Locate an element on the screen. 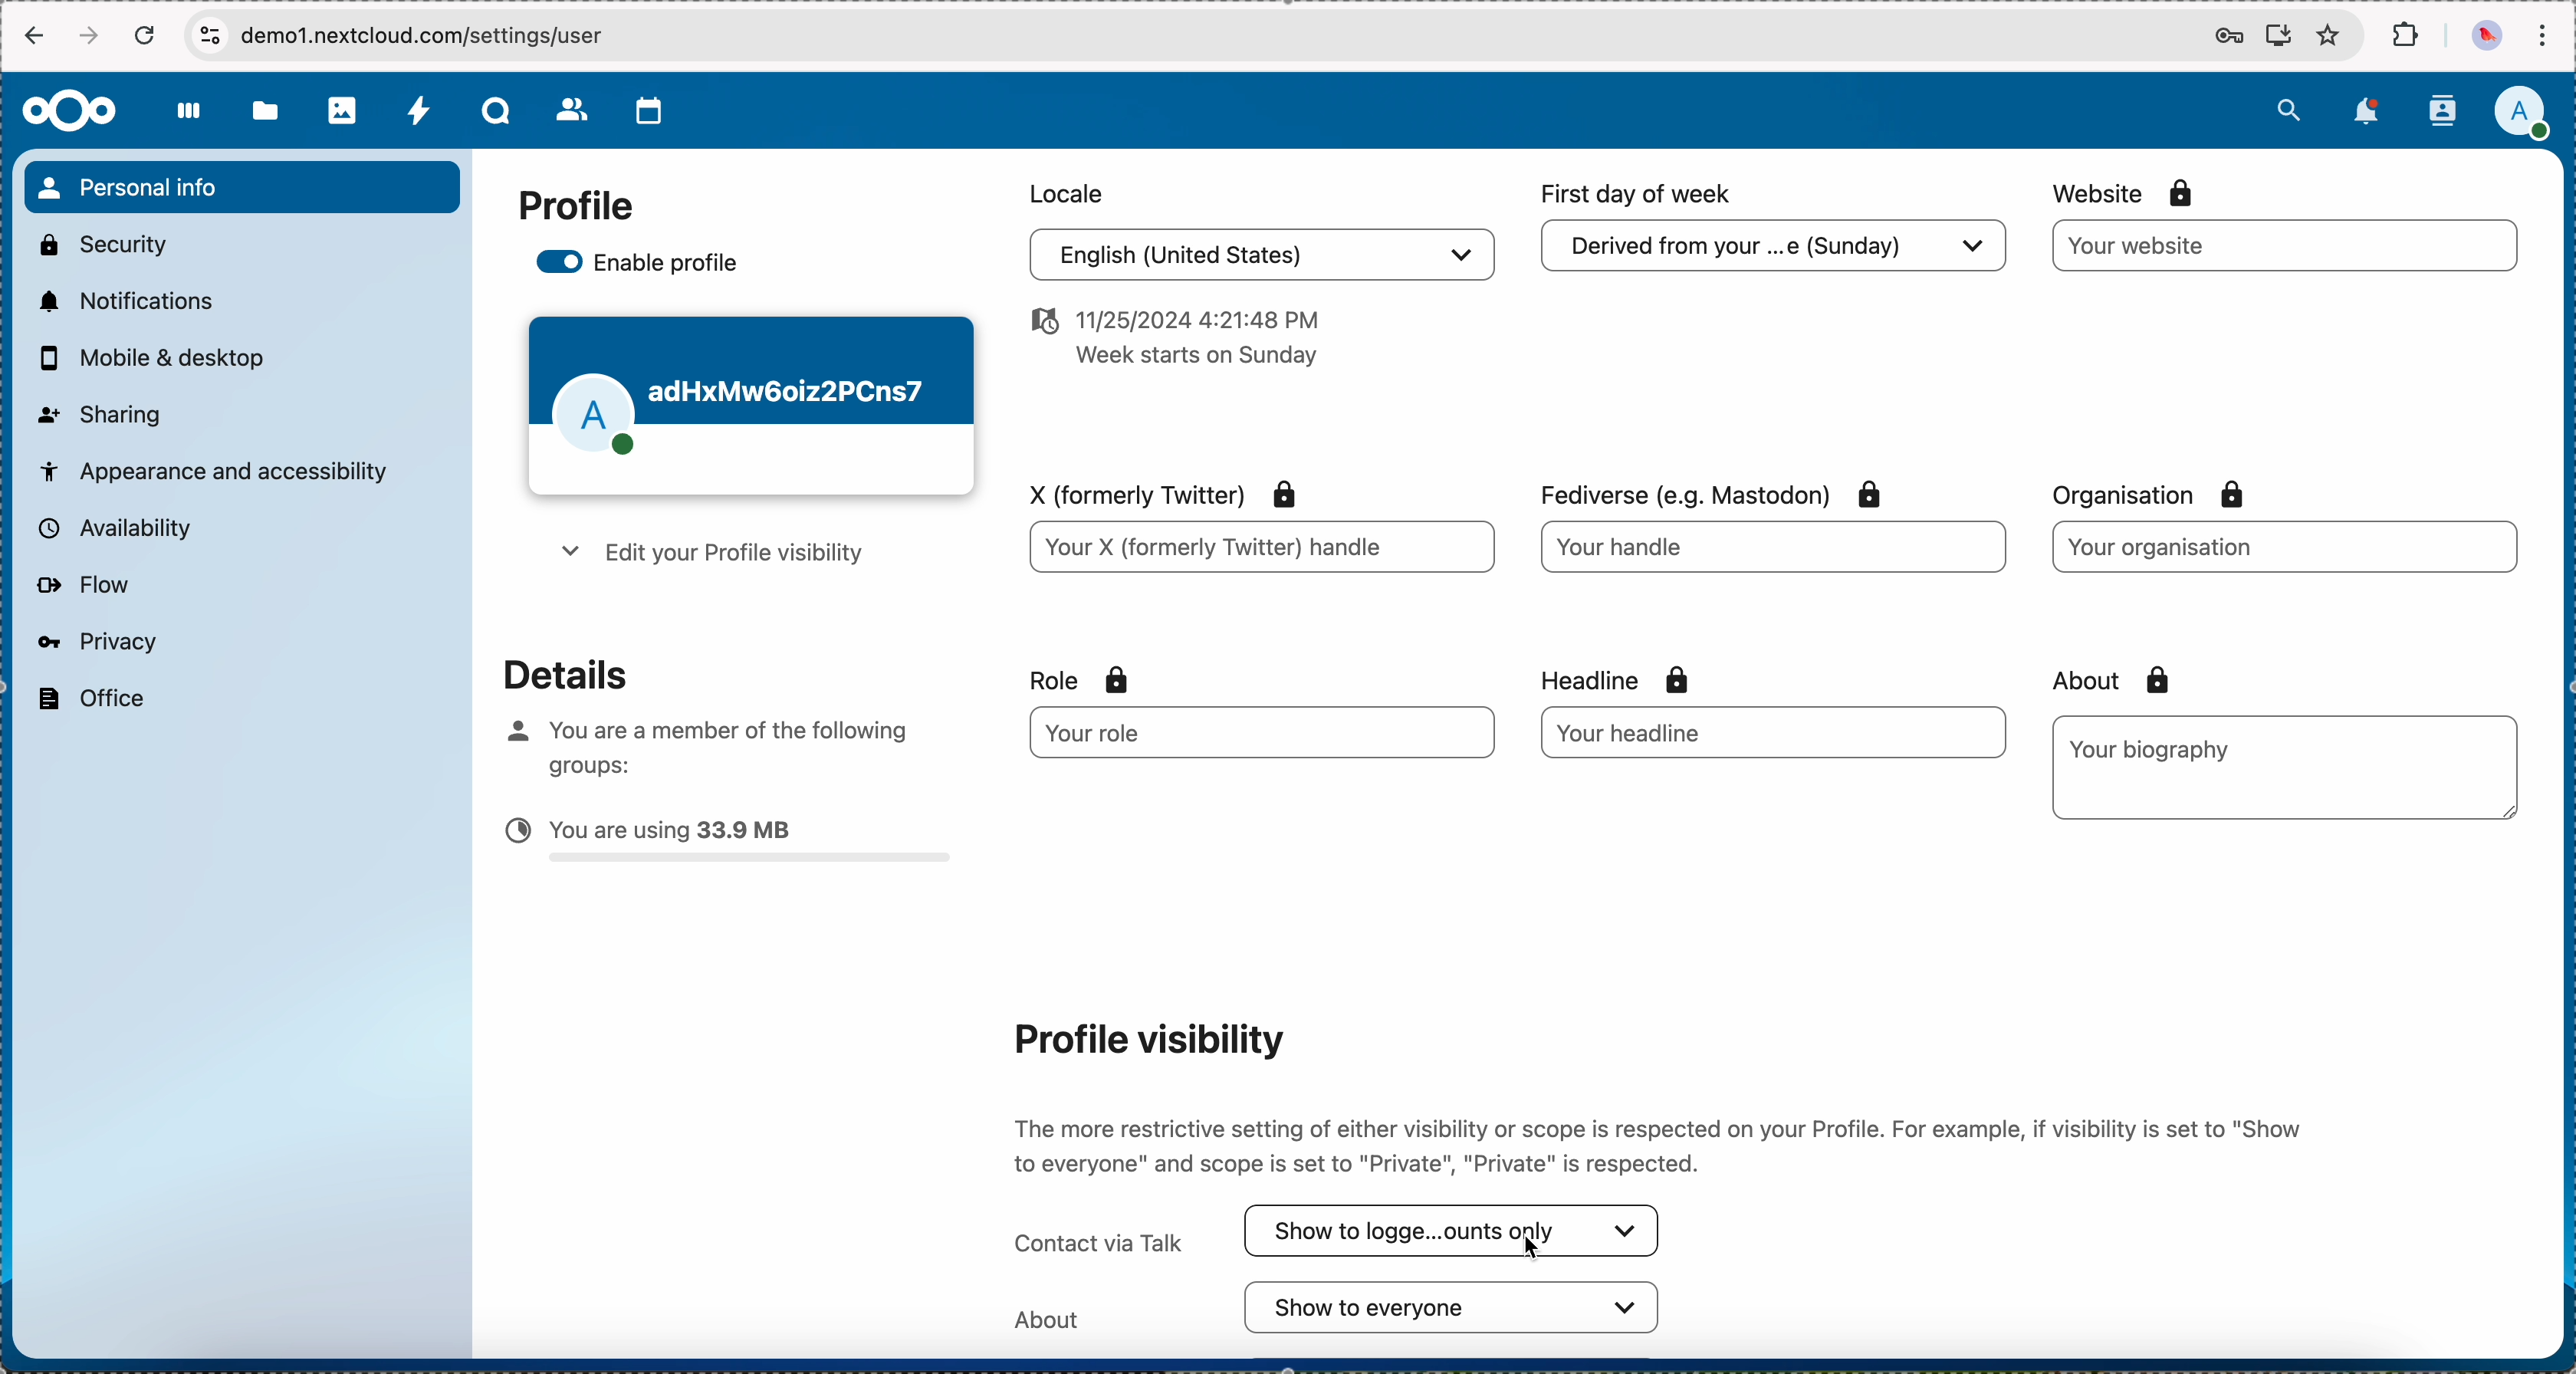 Image resolution: width=2576 pixels, height=1374 pixels. your X is located at coordinates (1260, 550).